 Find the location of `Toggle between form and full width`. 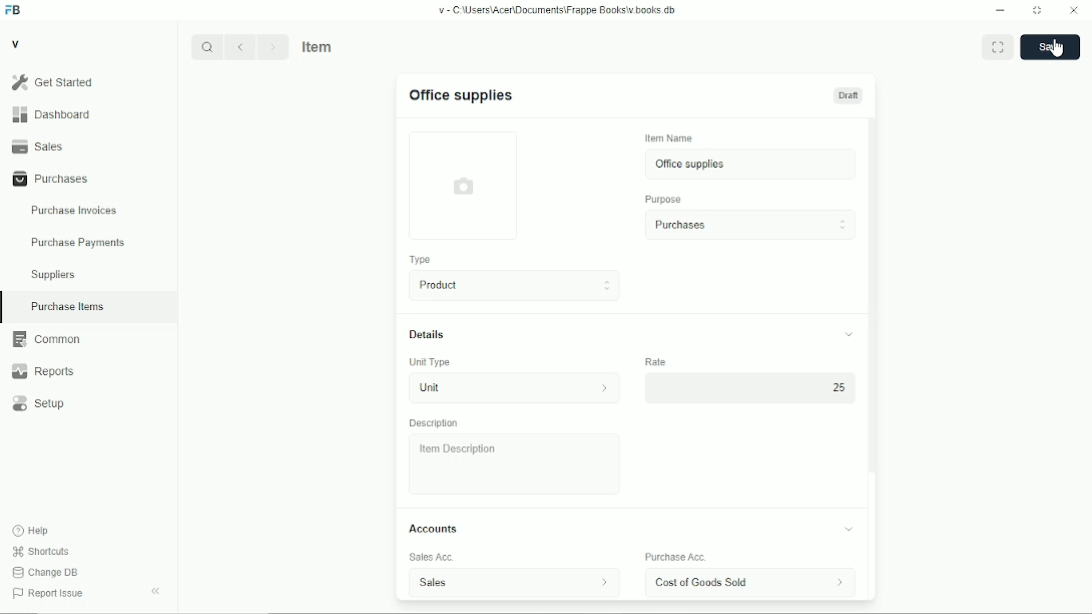

Toggle between form and full width is located at coordinates (1038, 11).